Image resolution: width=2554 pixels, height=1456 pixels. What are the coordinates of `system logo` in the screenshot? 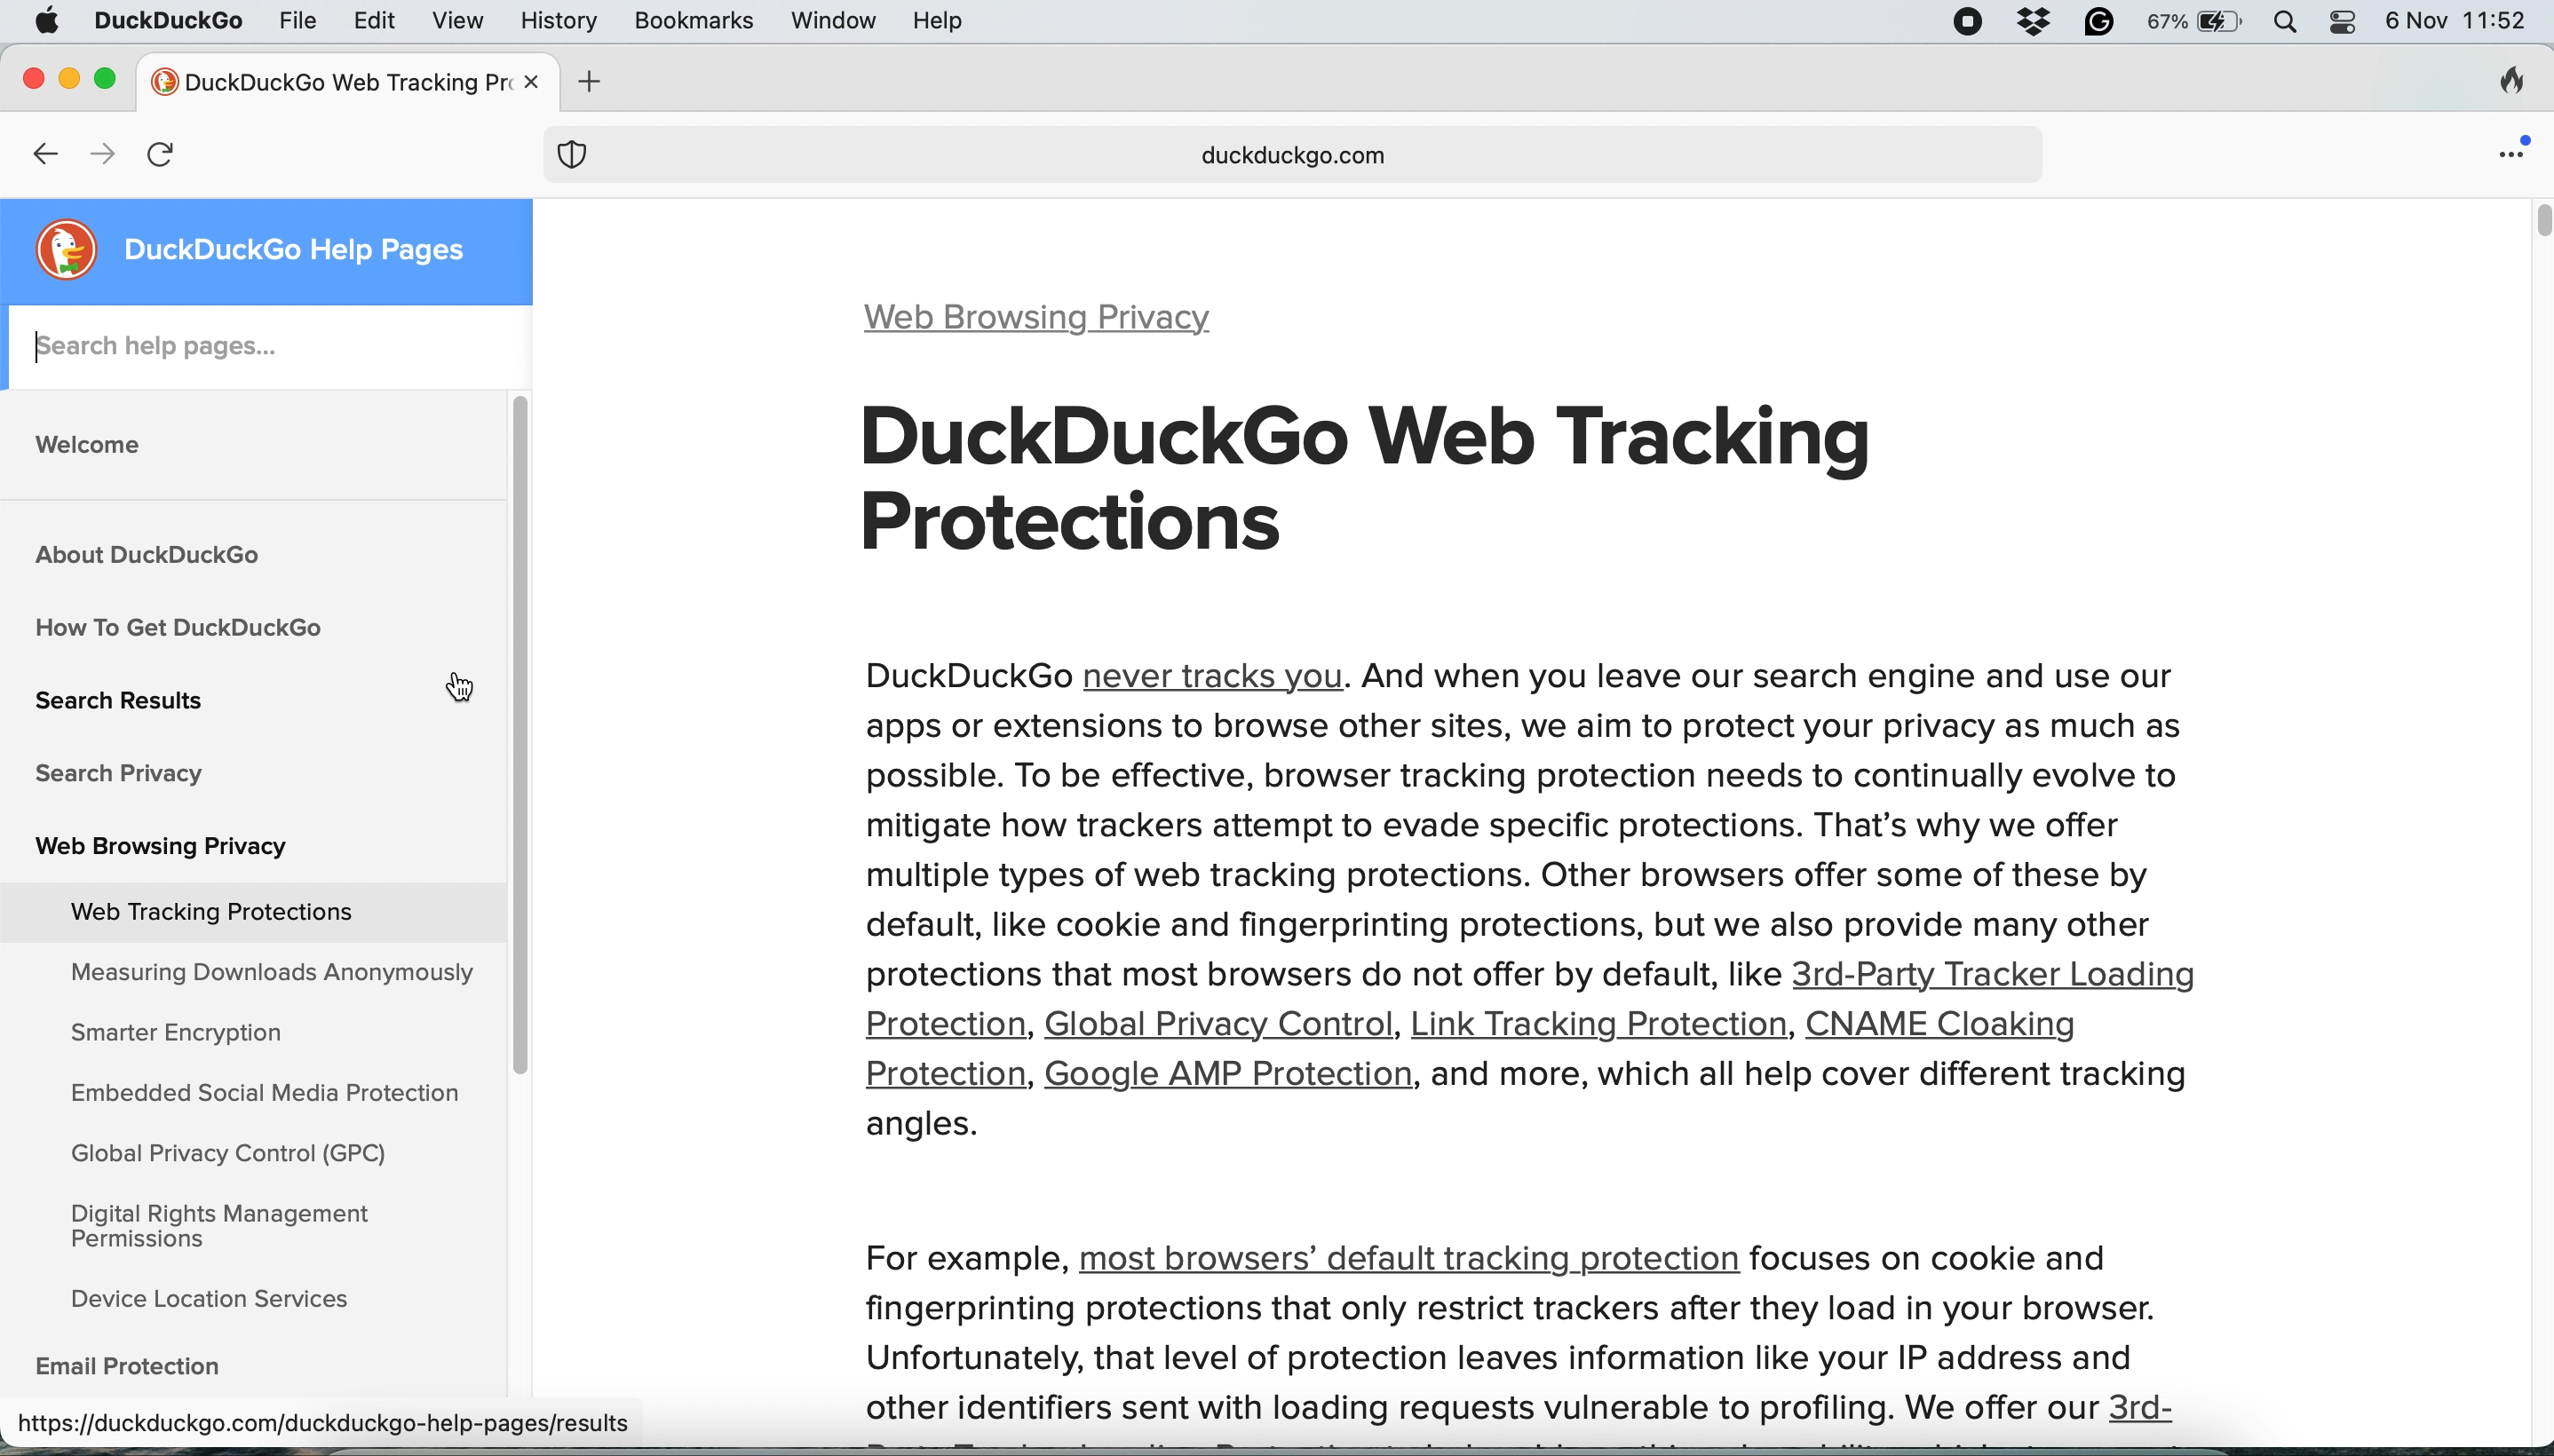 It's located at (50, 22).